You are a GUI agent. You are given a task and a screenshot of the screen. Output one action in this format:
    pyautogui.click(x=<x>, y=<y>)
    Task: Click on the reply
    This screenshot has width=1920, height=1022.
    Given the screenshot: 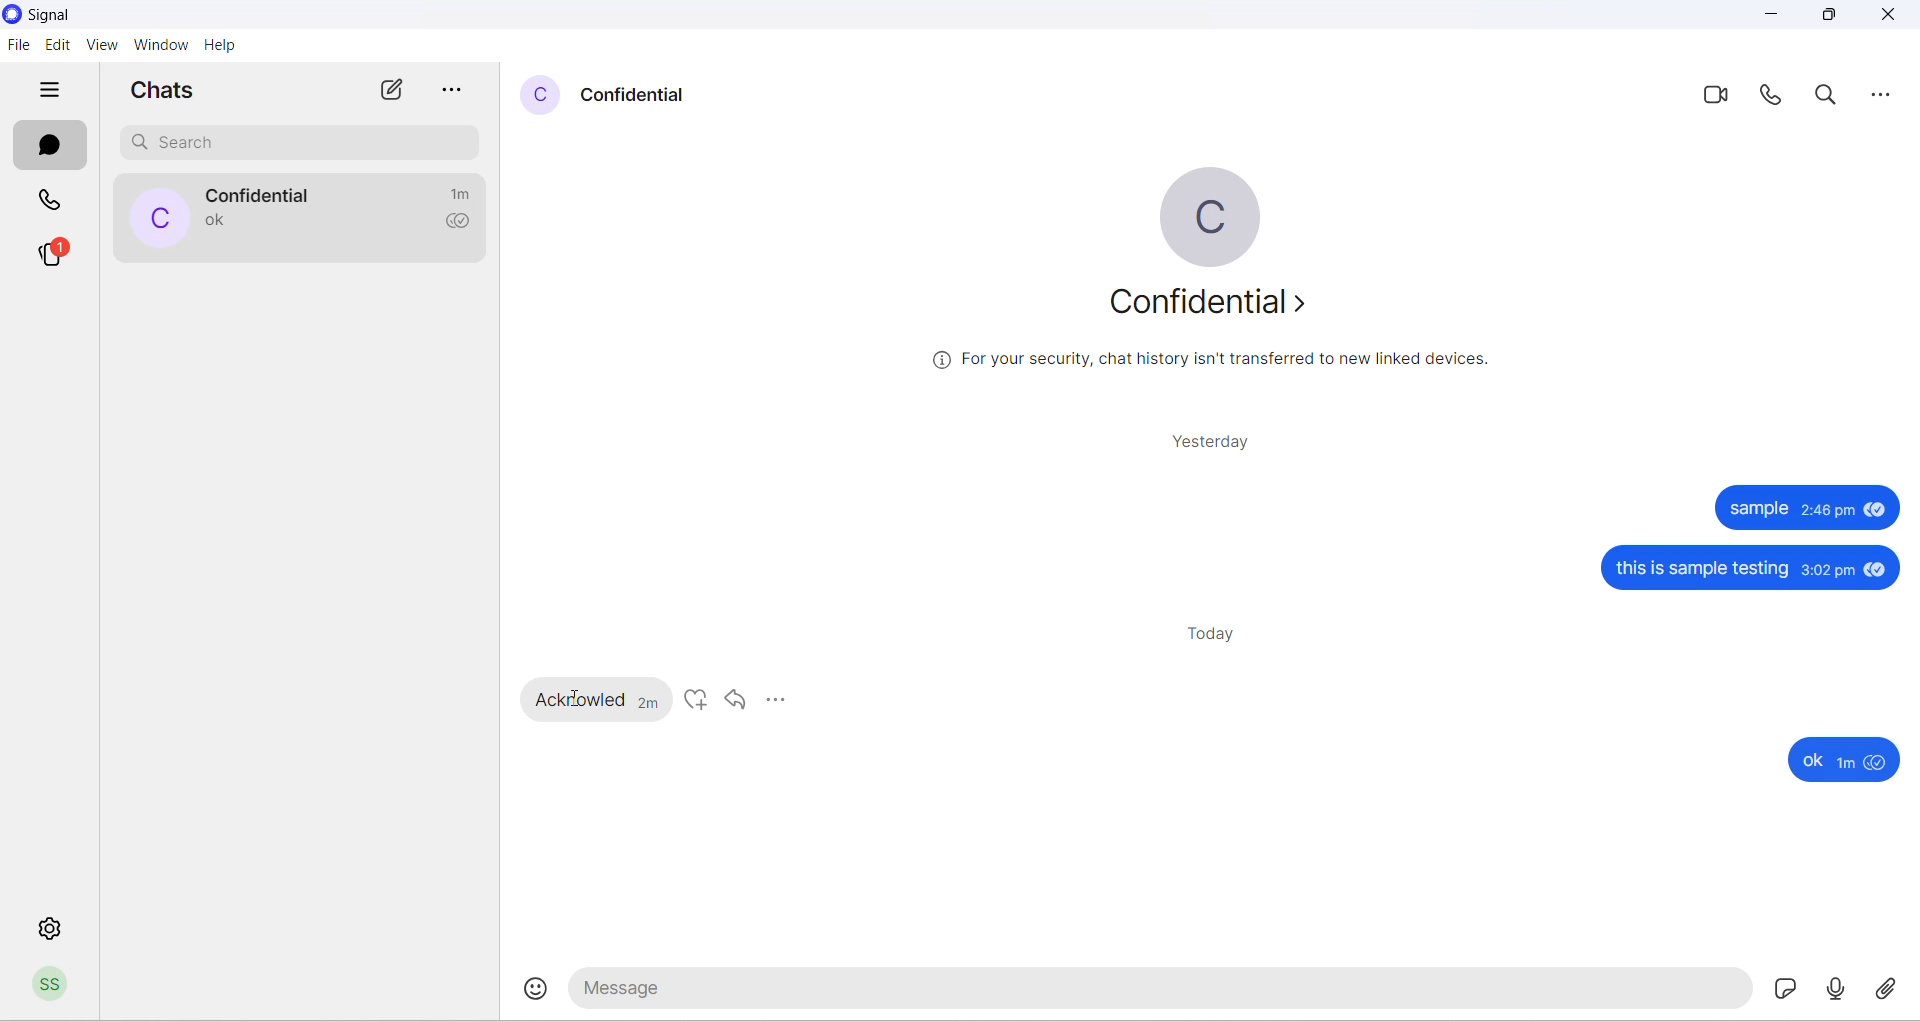 What is the action you would take?
    pyautogui.click(x=736, y=702)
    